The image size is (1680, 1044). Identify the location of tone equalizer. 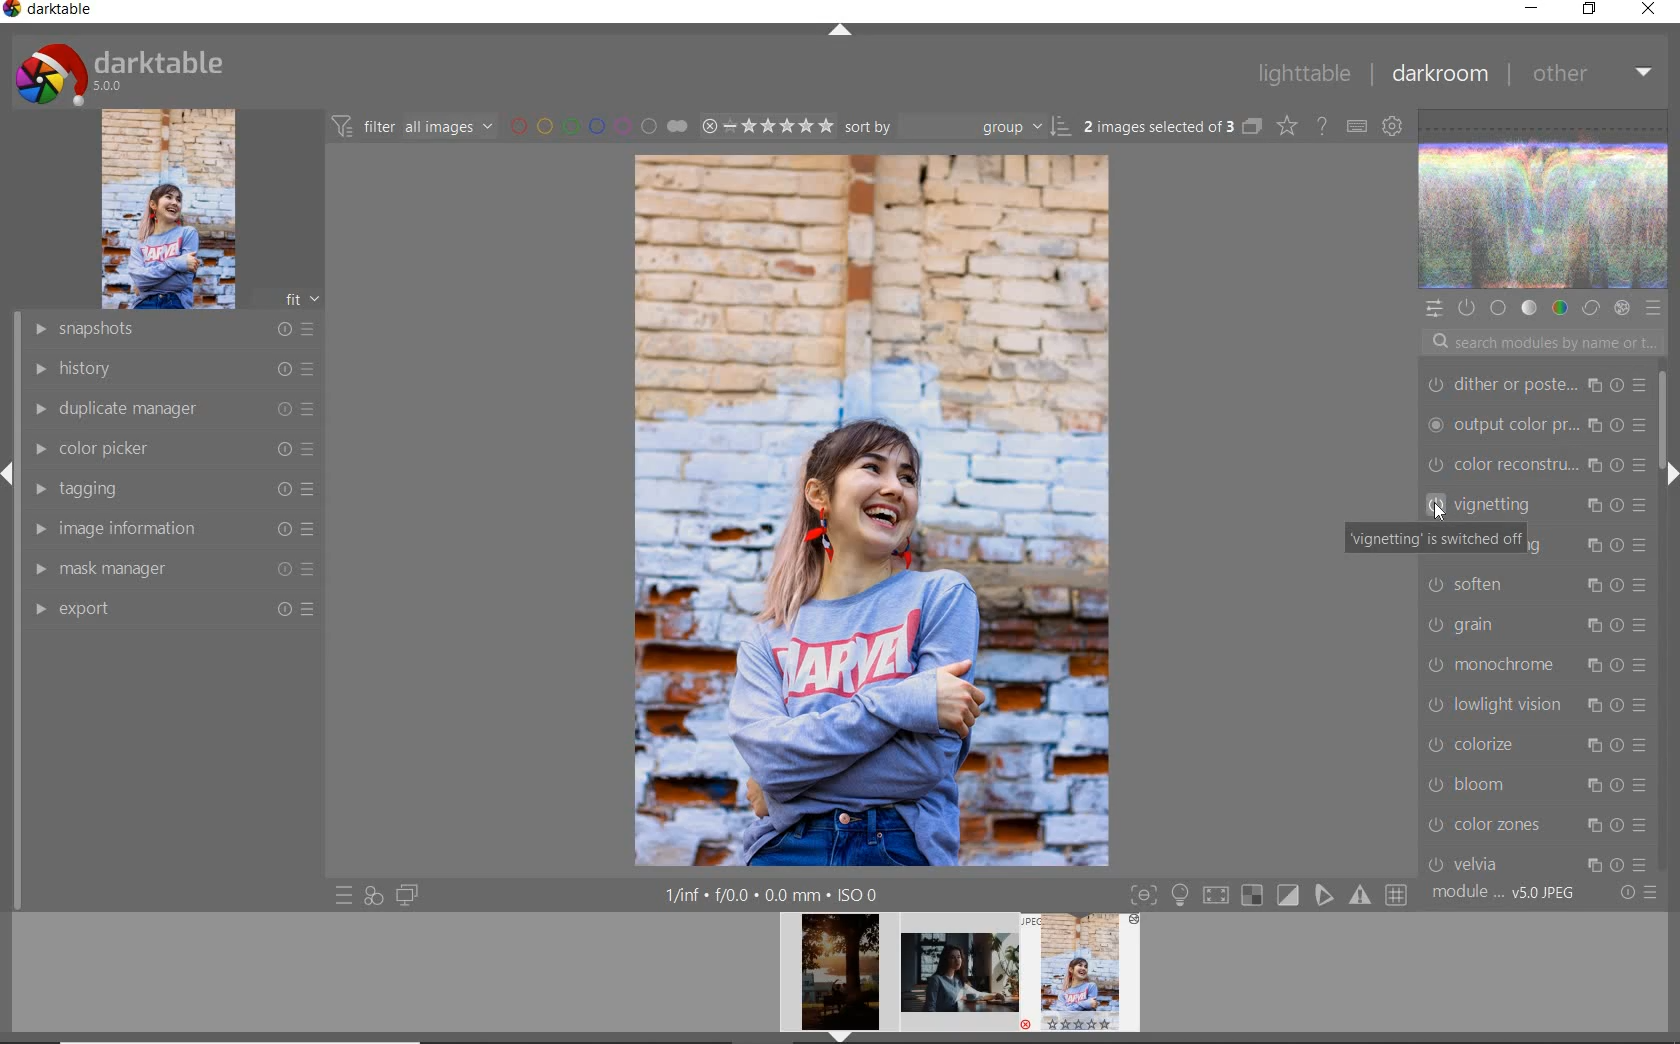
(1535, 463).